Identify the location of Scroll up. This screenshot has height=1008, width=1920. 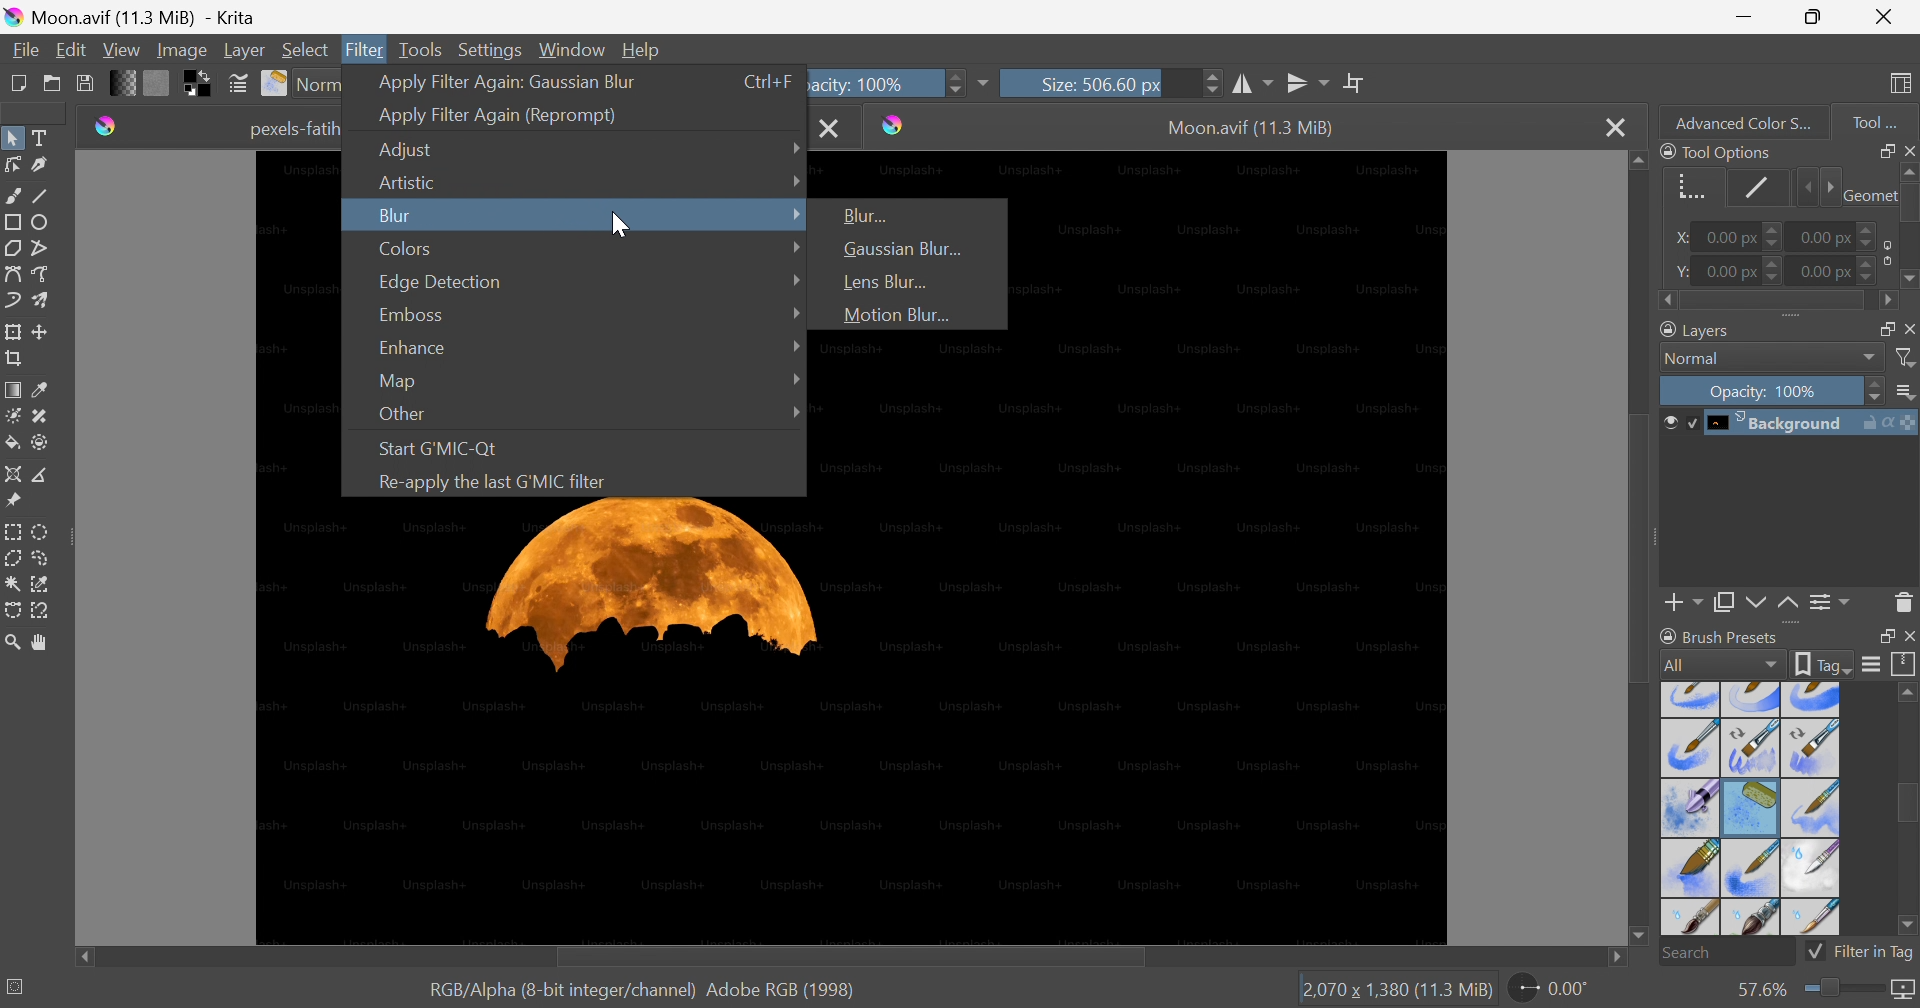
(1637, 160).